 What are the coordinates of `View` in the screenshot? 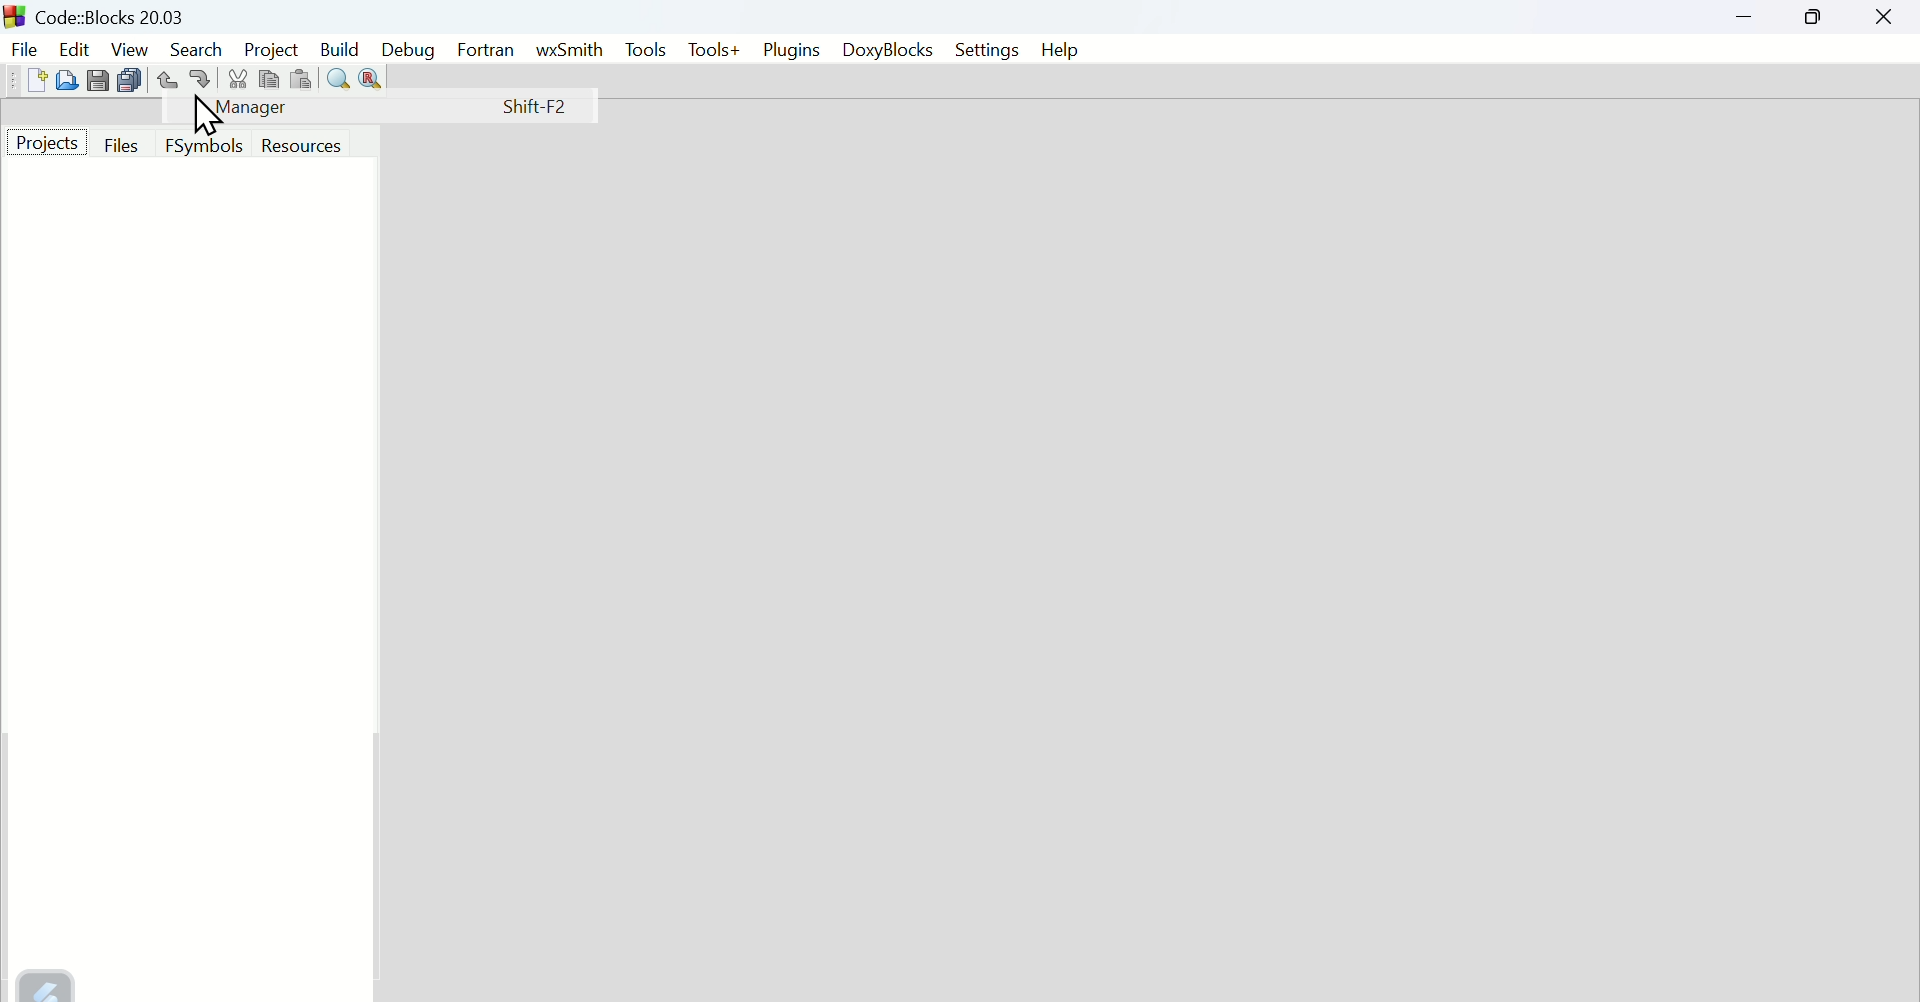 It's located at (131, 48).